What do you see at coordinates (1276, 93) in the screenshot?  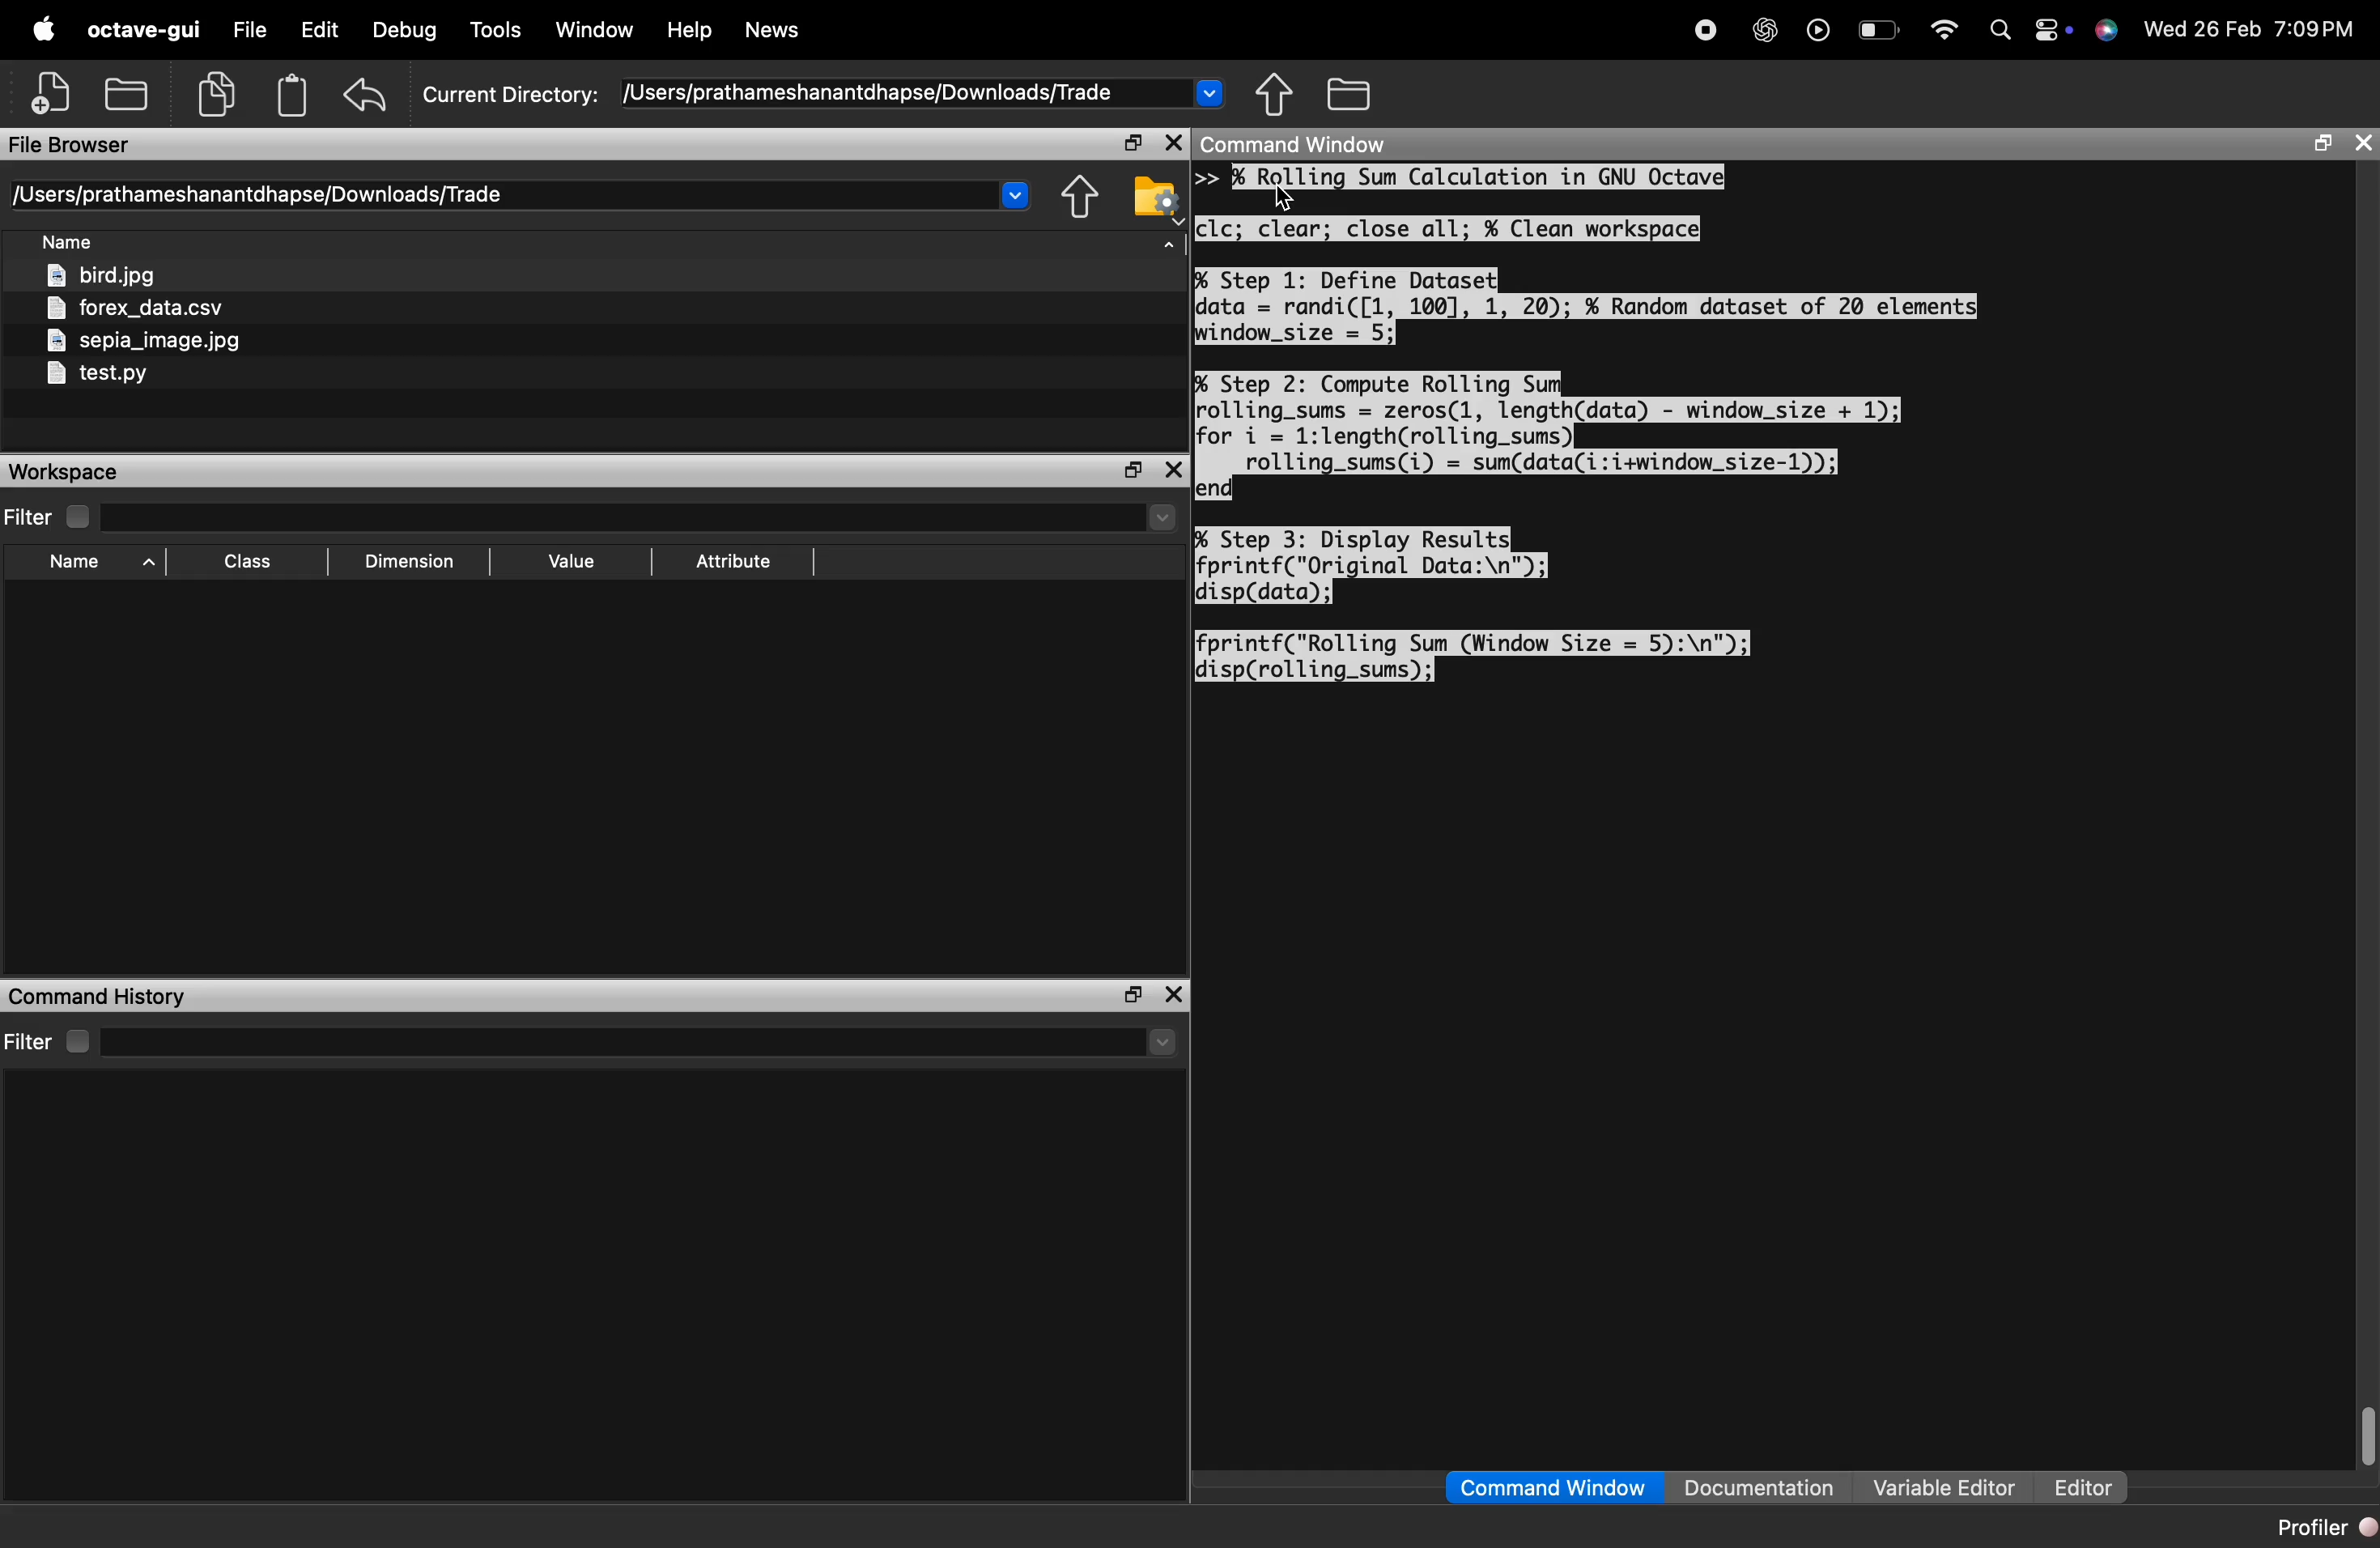 I see `one directory up` at bounding box center [1276, 93].